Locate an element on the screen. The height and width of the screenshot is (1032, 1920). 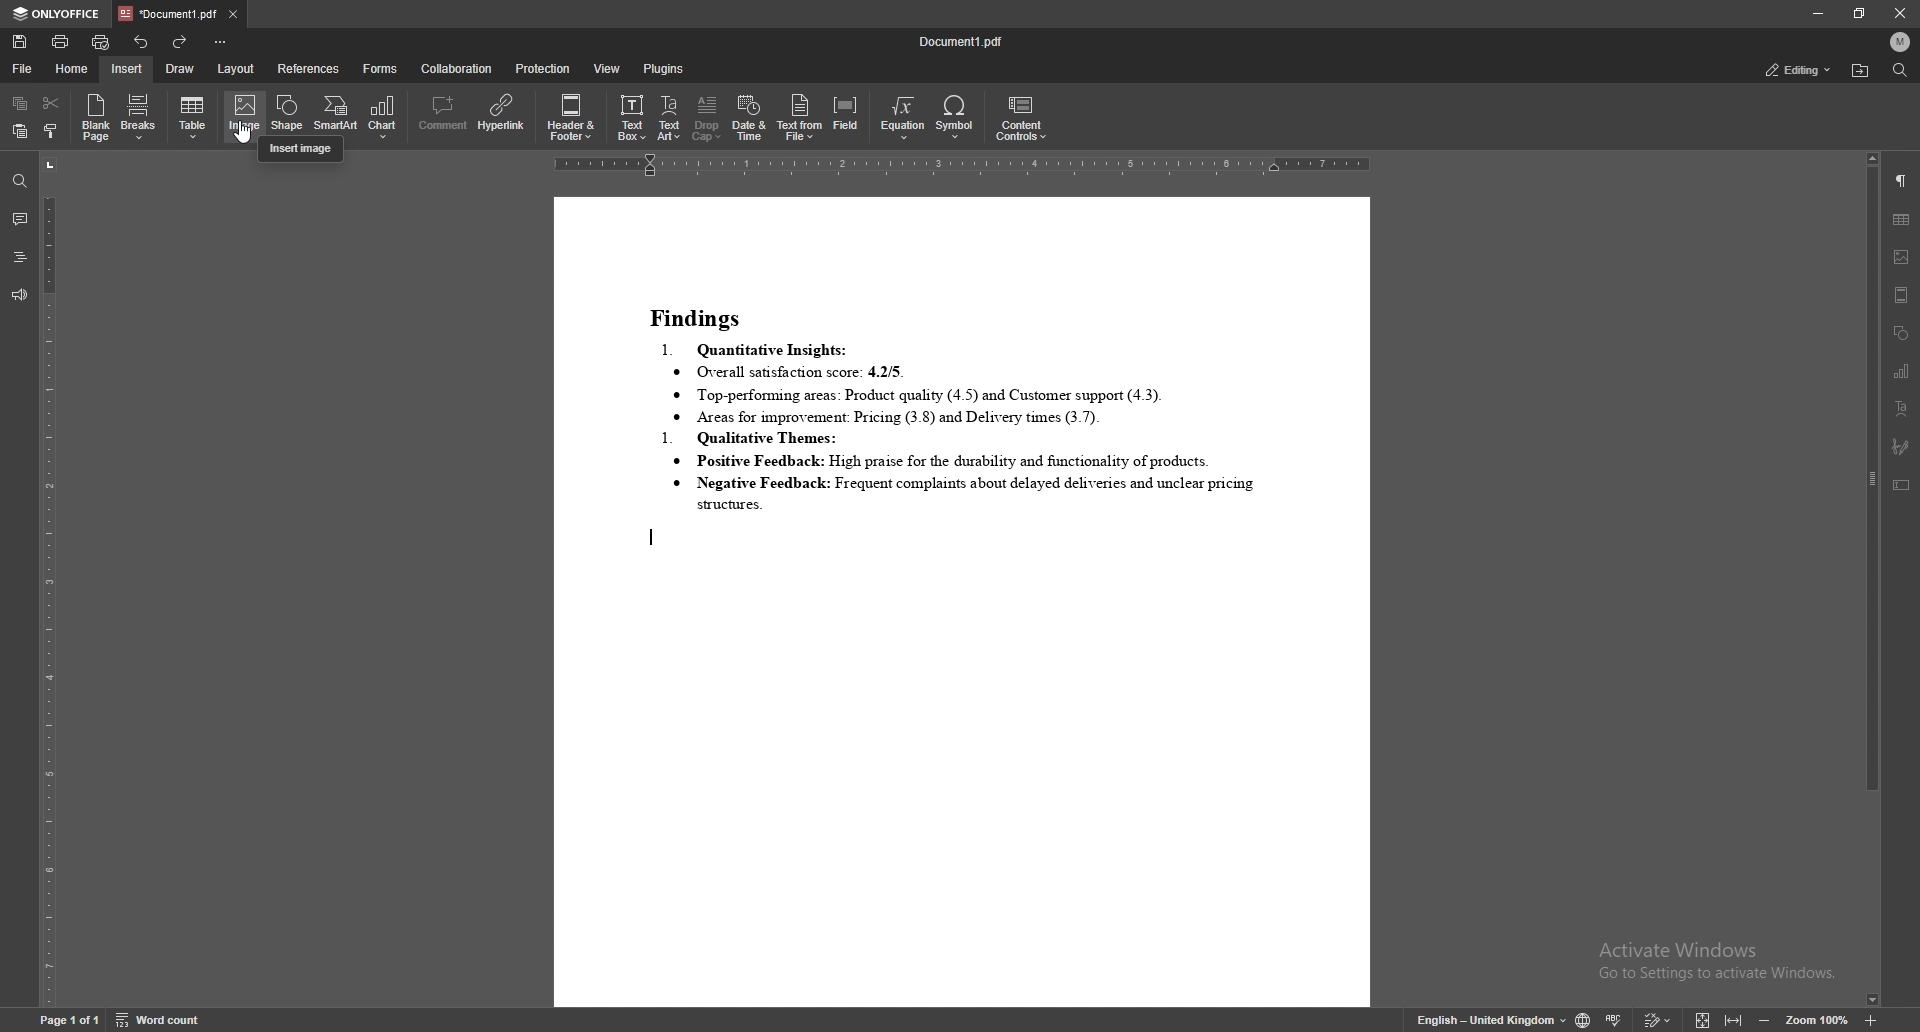
document is located at coordinates (963, 601).